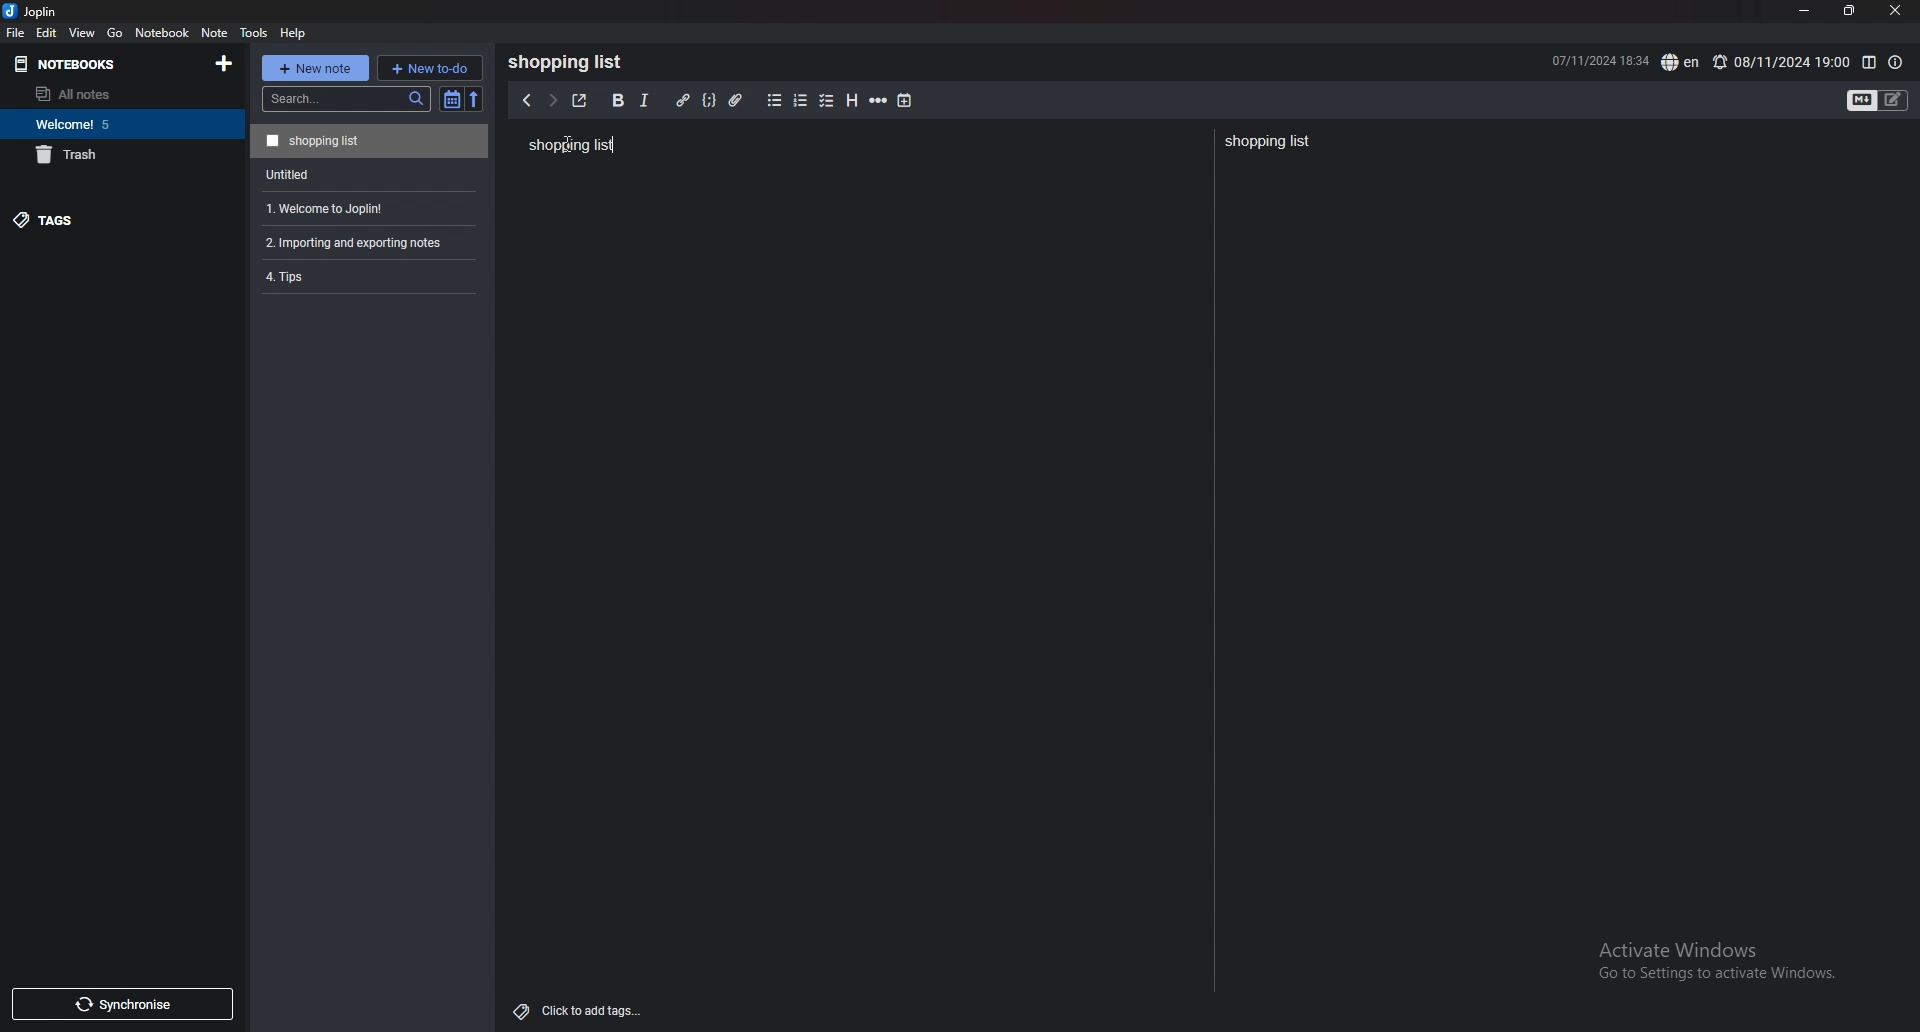 This screenshot has width=1920, height=1032. What do you see at coordinates (1270, 142) in the screenshot?
I see `Shopping list` at bounding box center [1270, 142].